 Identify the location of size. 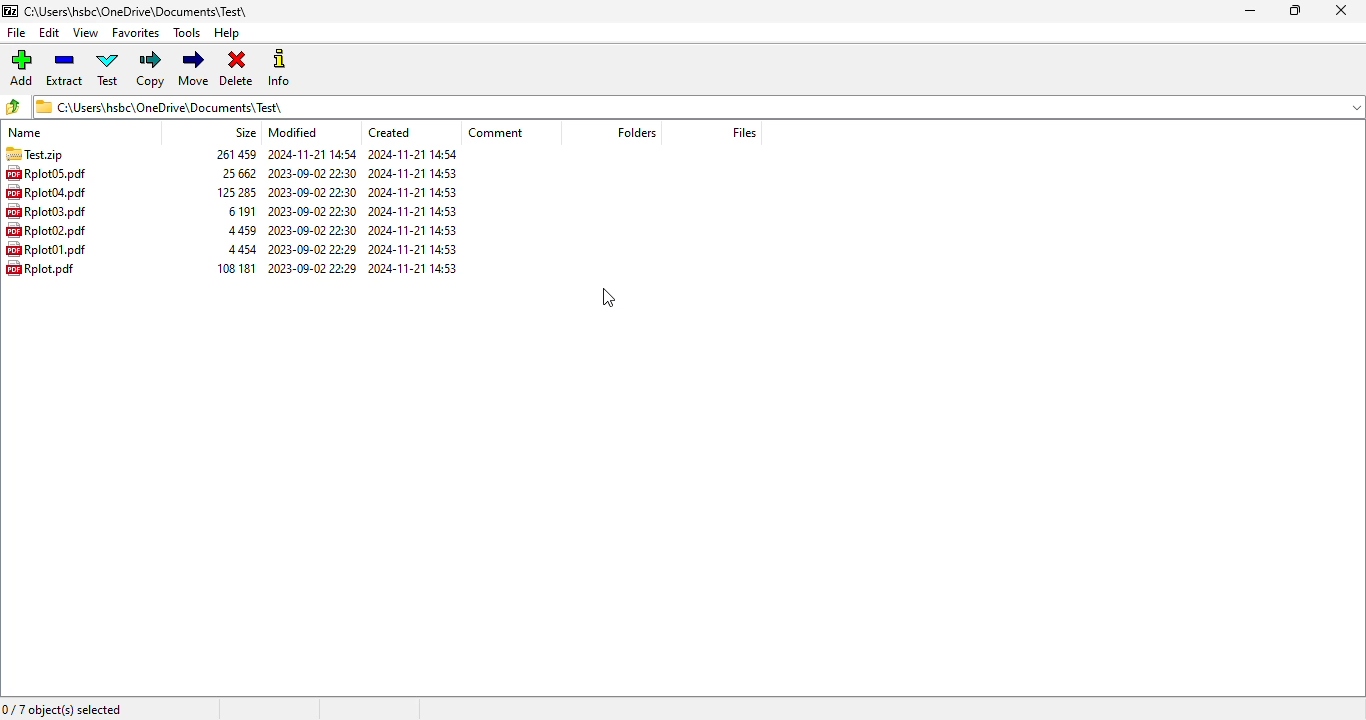
(237, 210).